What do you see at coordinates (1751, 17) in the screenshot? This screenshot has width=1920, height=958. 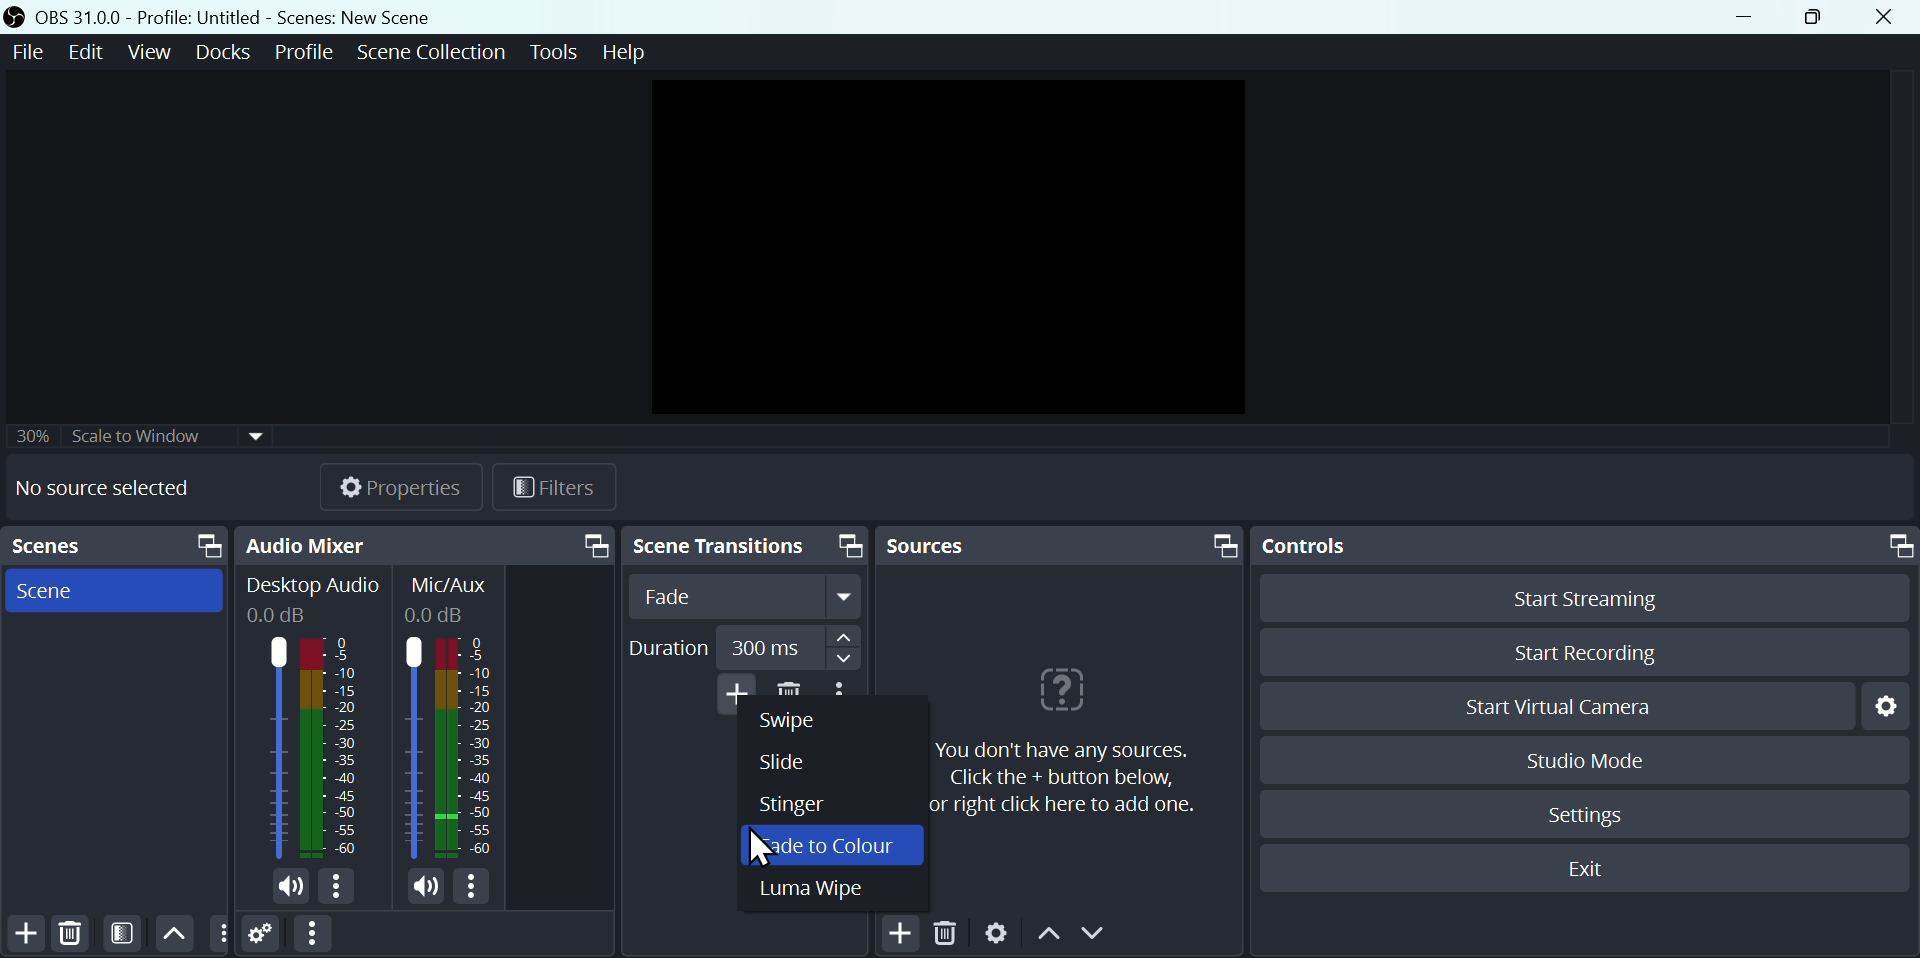 I see `minimise` at bounding box center [1751, 17].